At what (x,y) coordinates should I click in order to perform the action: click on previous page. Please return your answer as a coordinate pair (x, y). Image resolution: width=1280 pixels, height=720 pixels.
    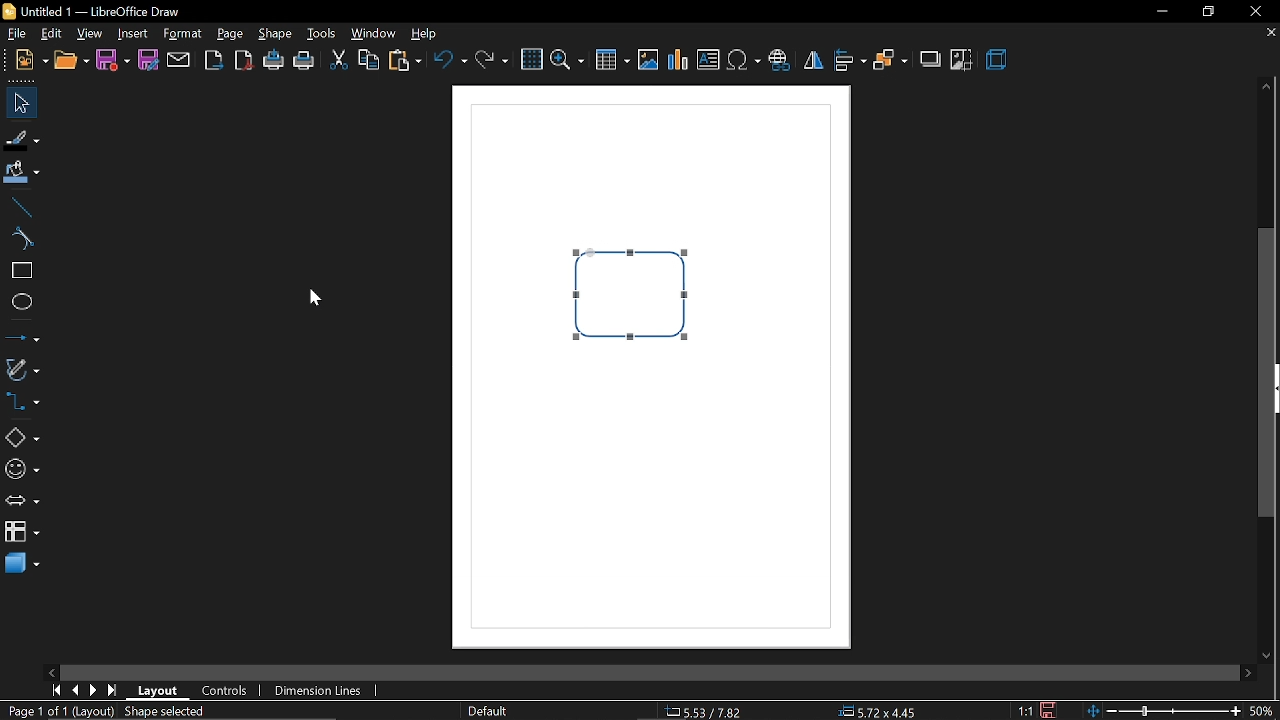
    Looking at the image, I should click on (75, 690).